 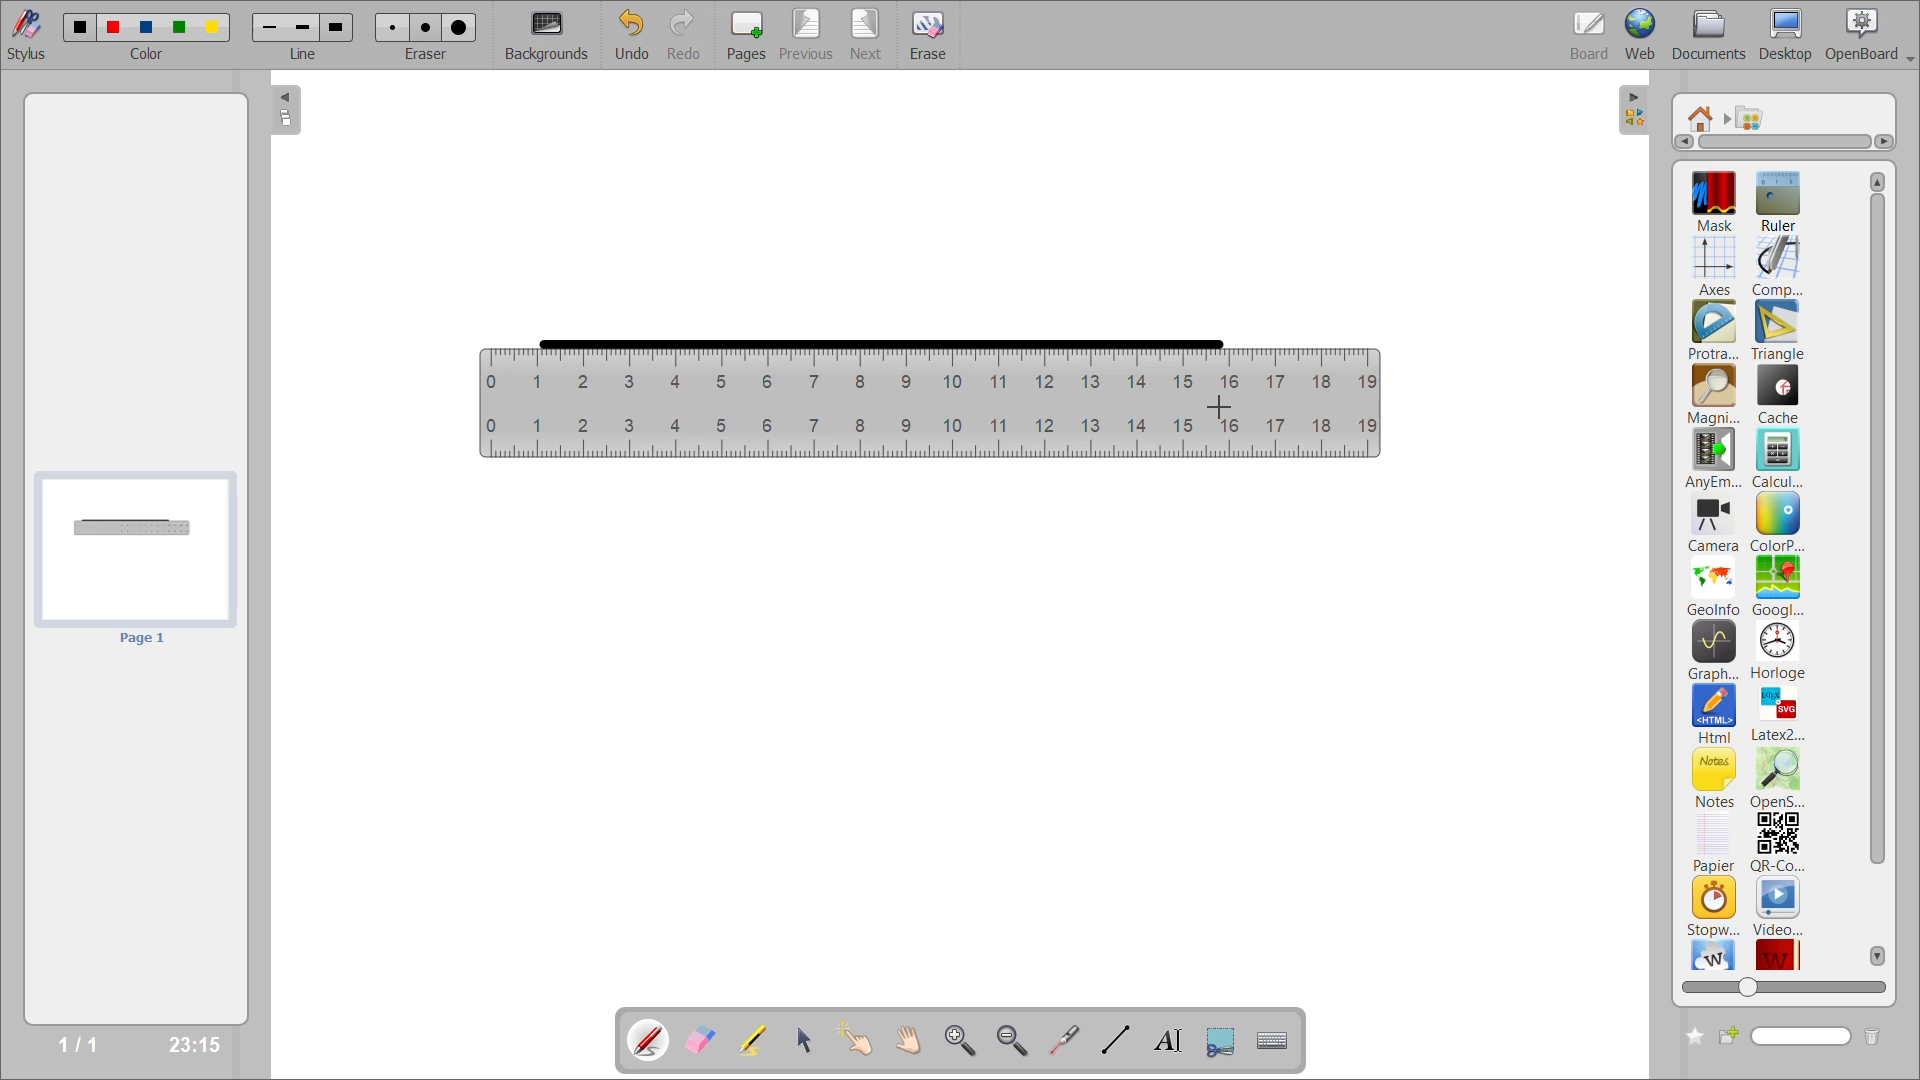 What do you see at coordinates (1780, 457) in the screenshot?
I see `calculator` at bounding box center [1780, 457].